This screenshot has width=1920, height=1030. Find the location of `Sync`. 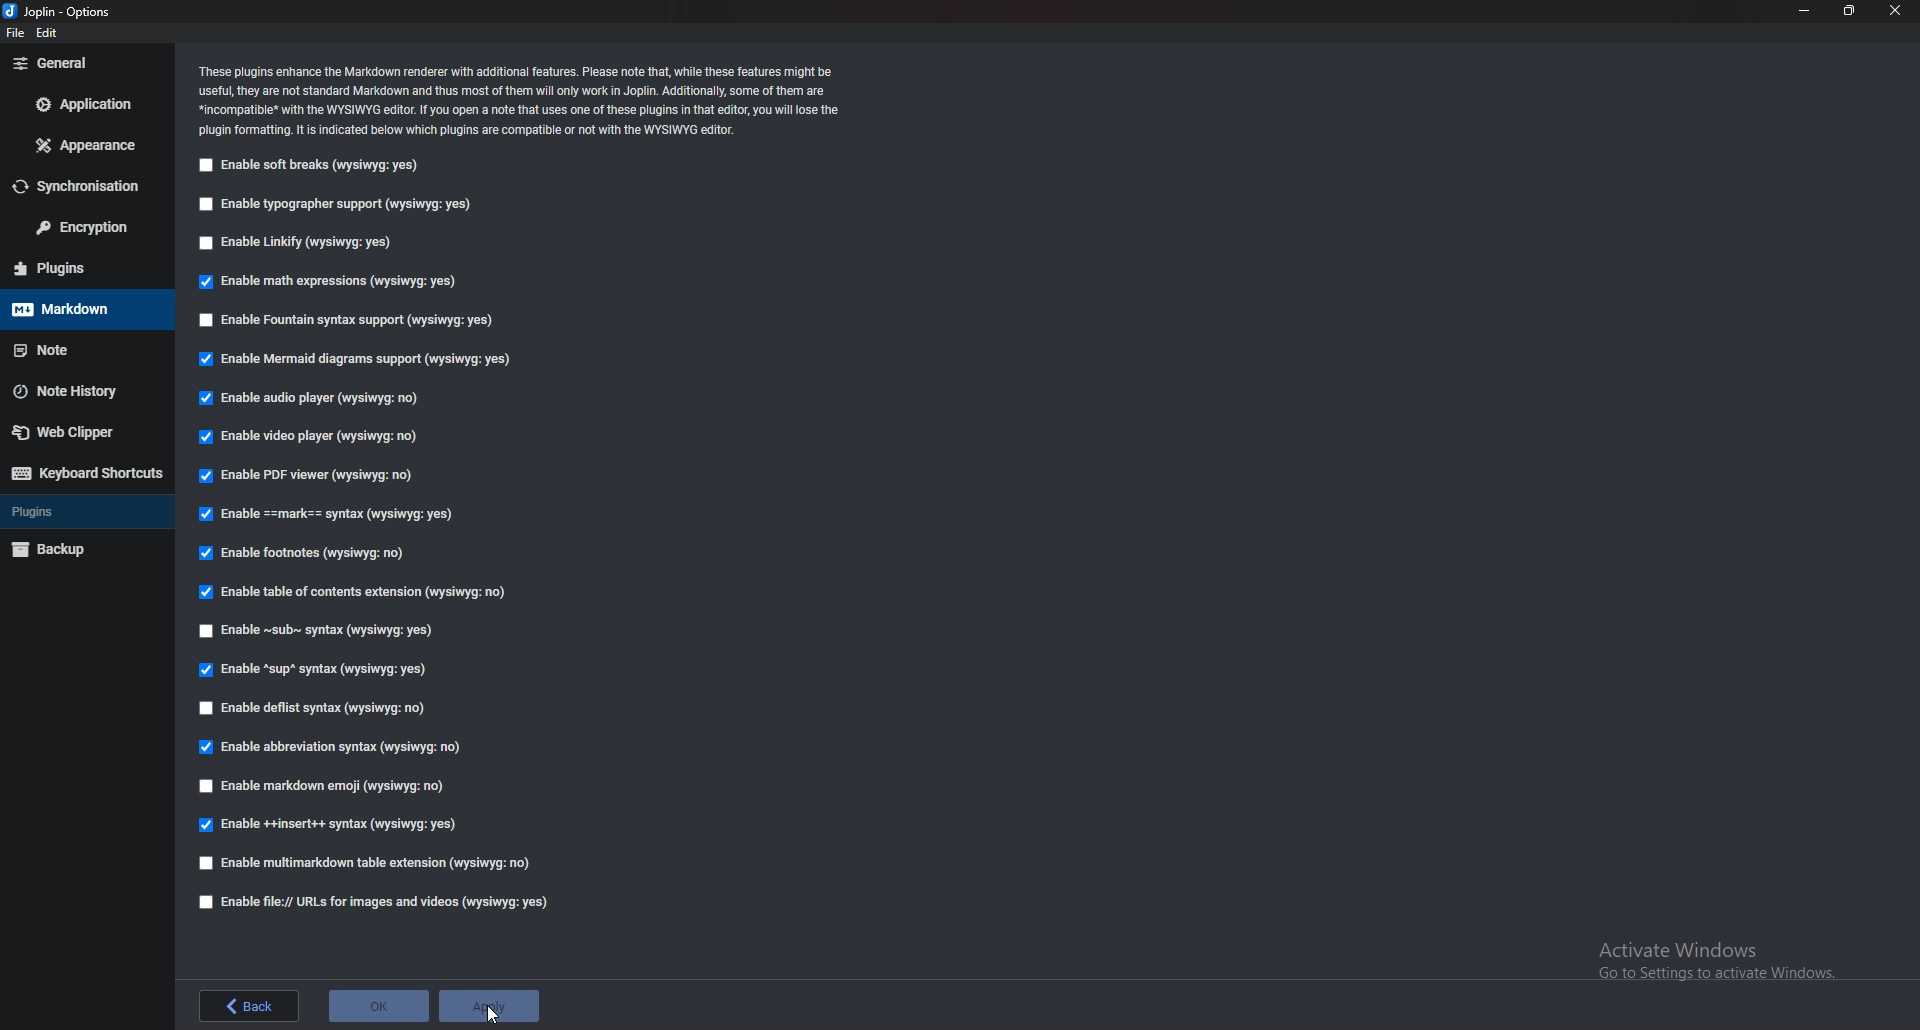

Sync is located at coordinates (81, 186).